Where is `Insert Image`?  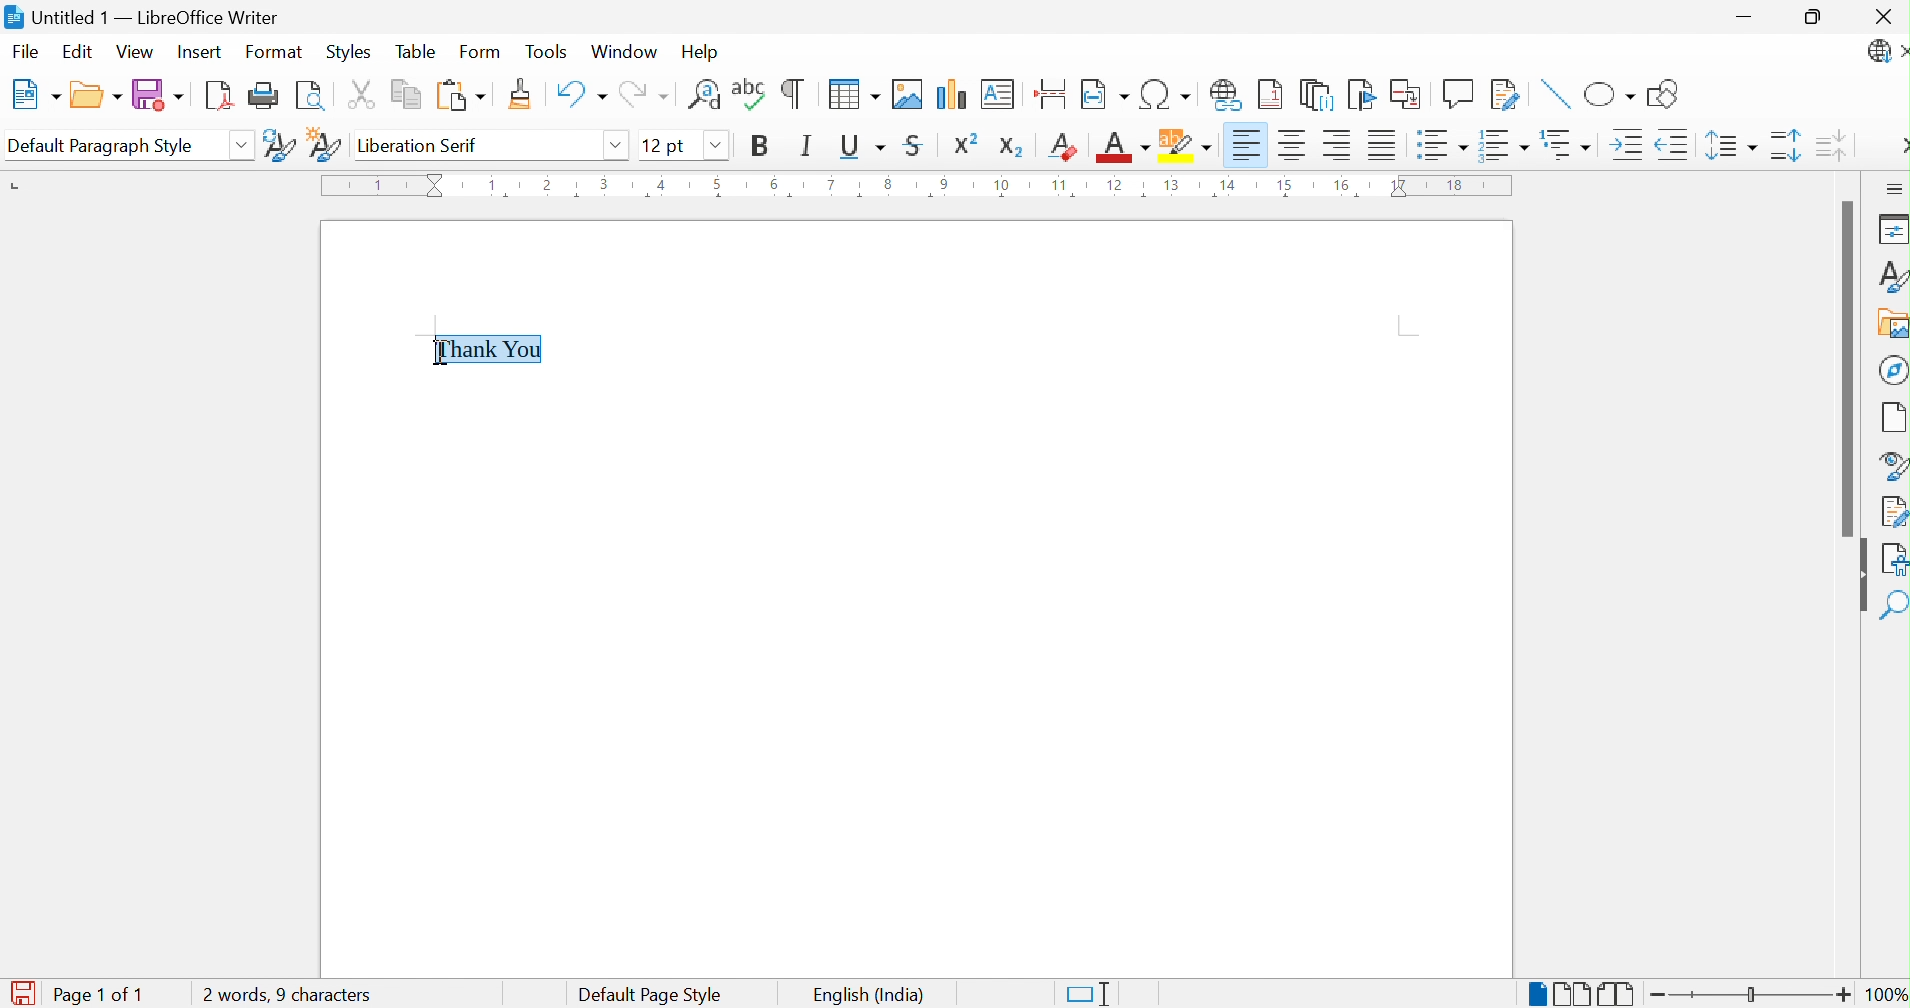
Insert Image is located at coordinates (905, 93).